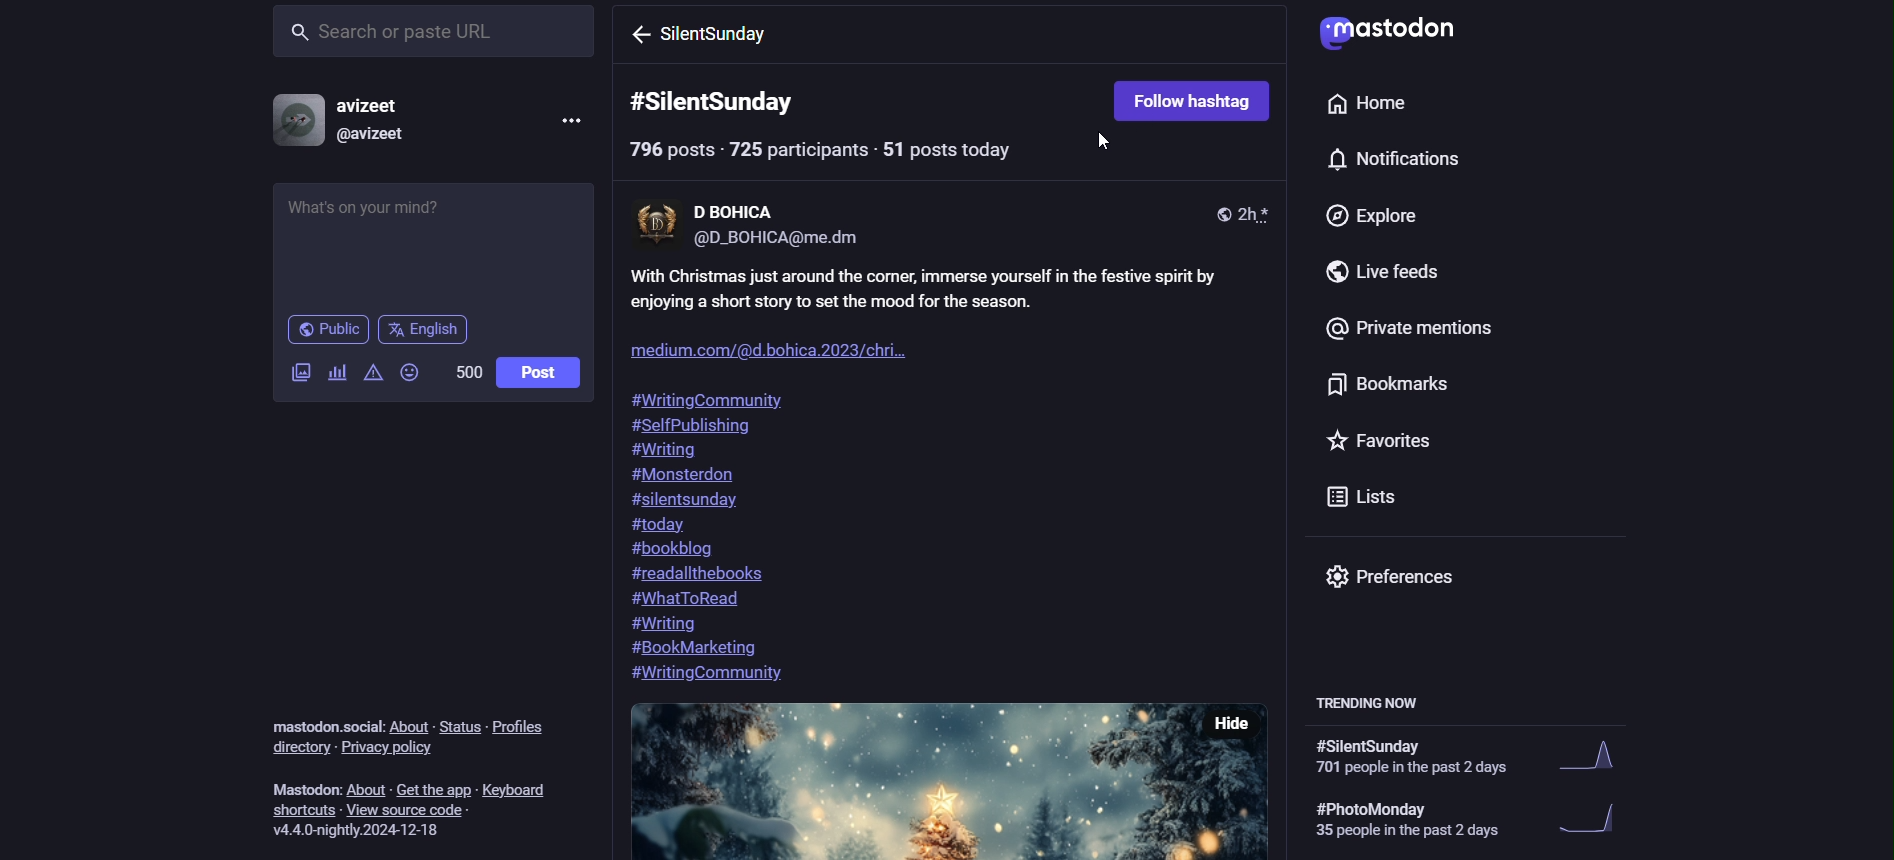  I want to click on Public, so click(326, 330).